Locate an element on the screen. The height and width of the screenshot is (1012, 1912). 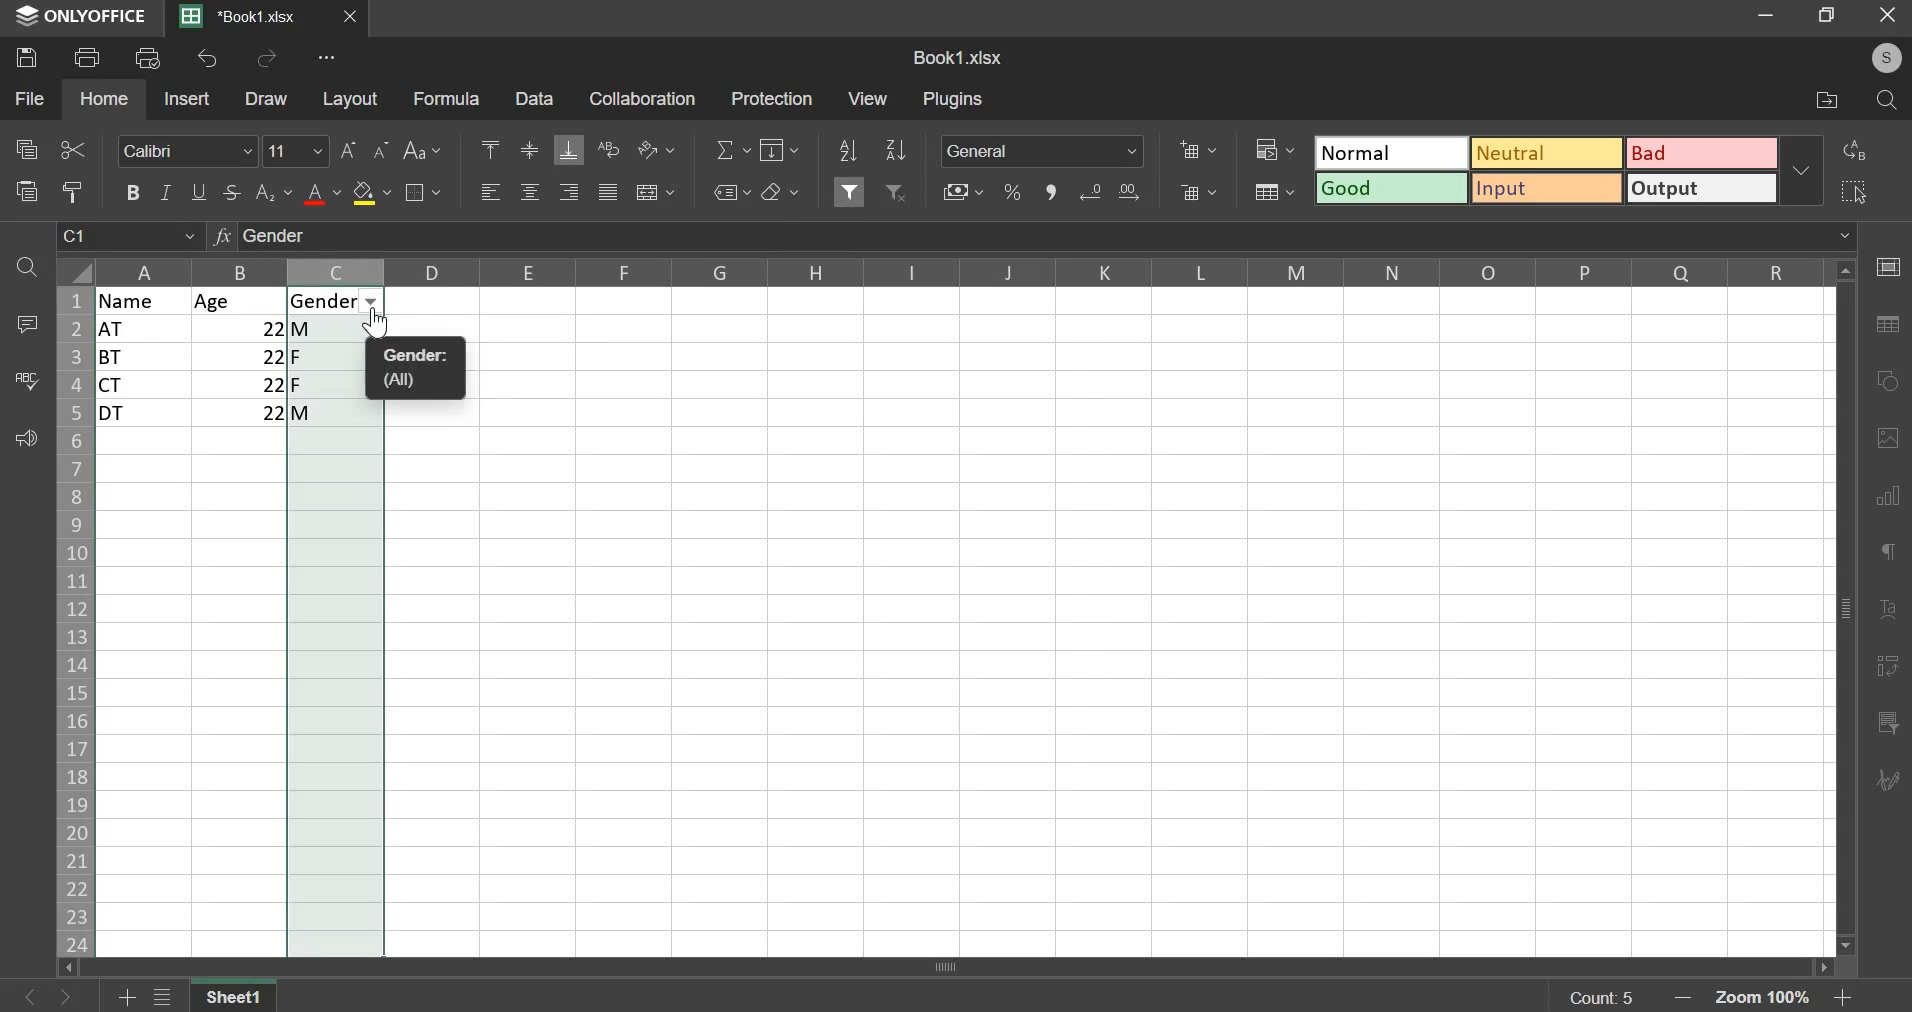
cell settings is located at coordinates (1888, 266).